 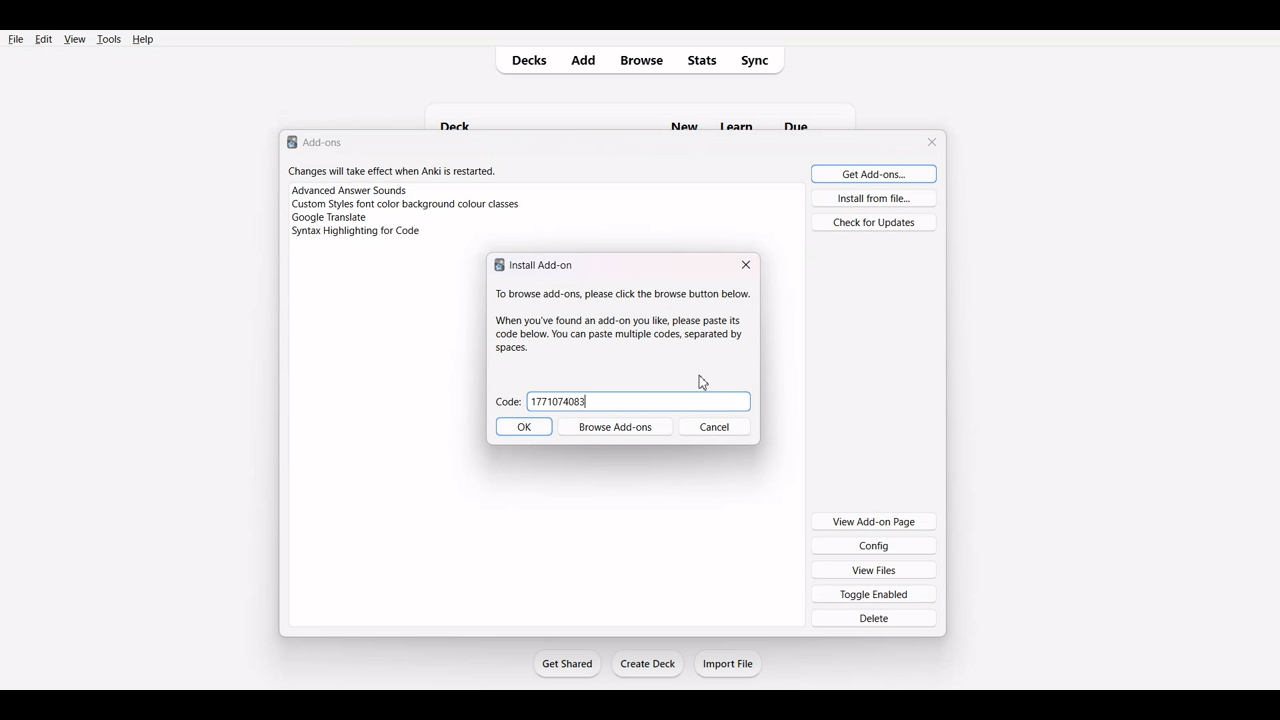 What do you see at coordinates (464, 115) in the screenshot?
I see `deck` at bounding box center [464, 115].